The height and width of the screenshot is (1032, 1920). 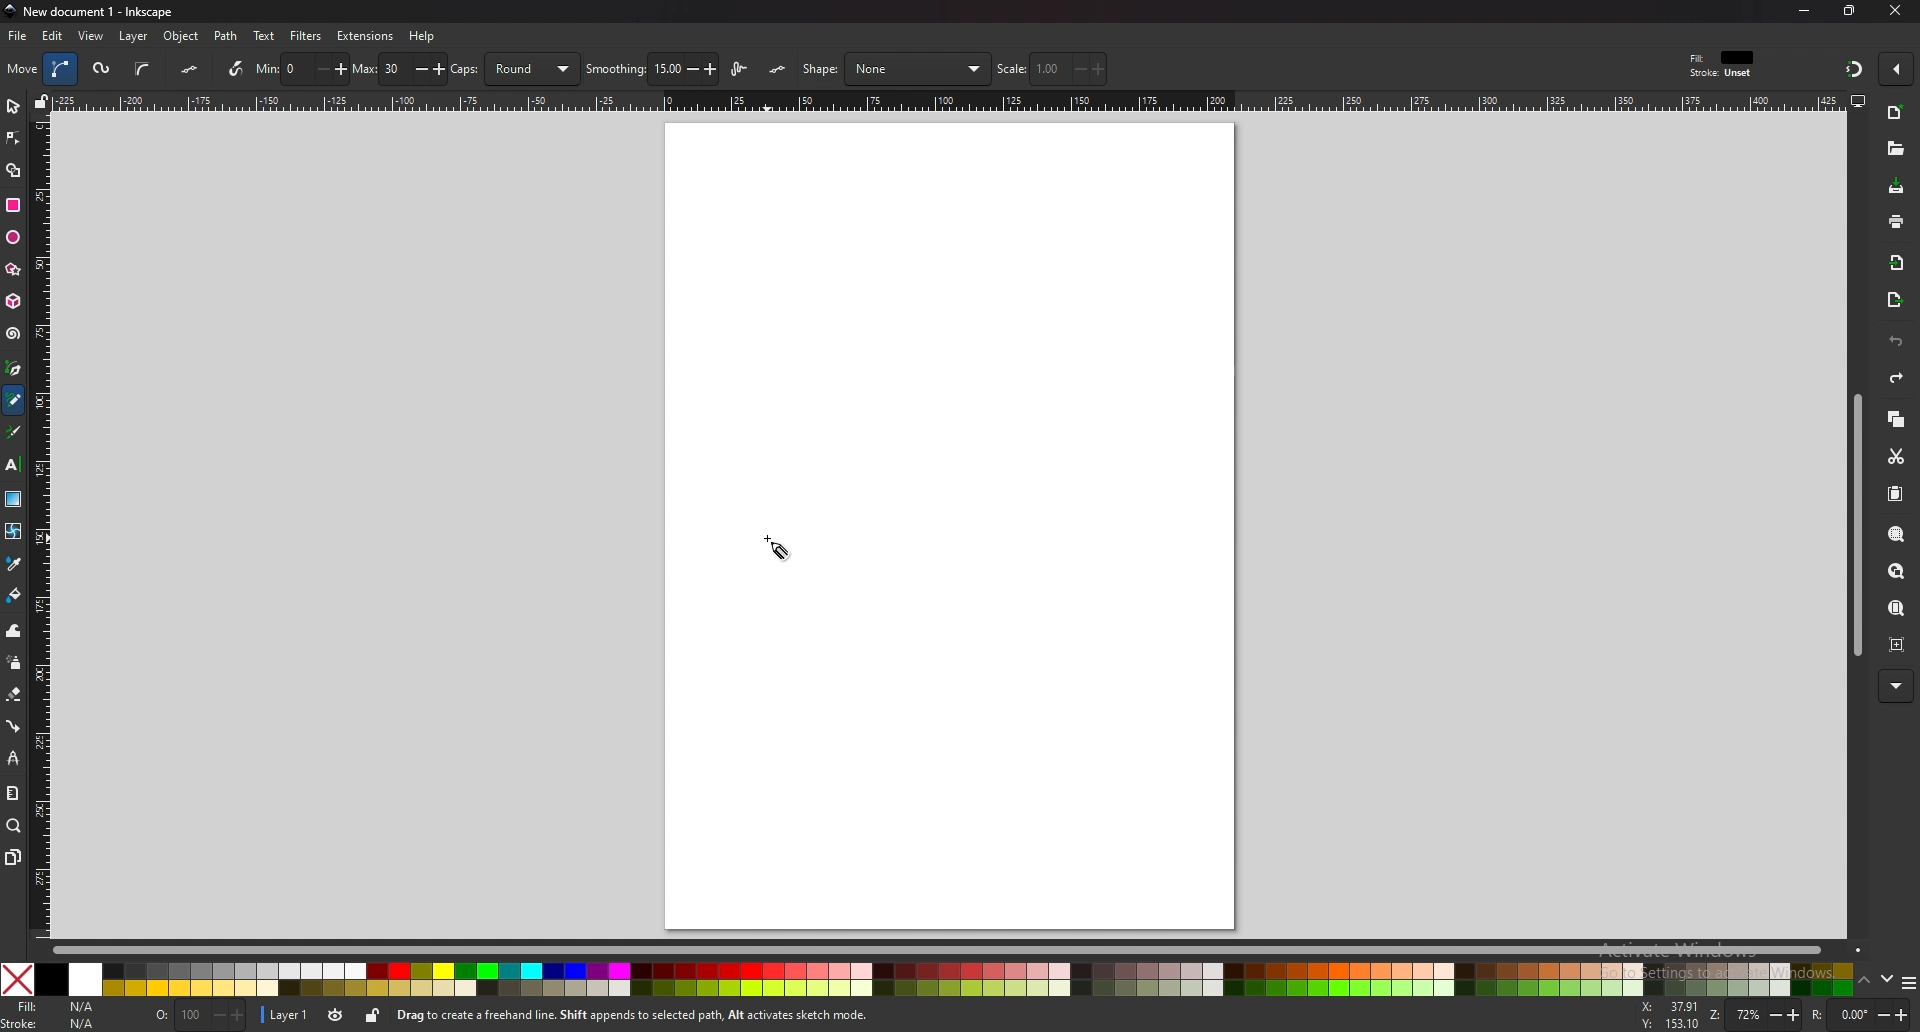 I want to click on view, so click(x=93, y=36).